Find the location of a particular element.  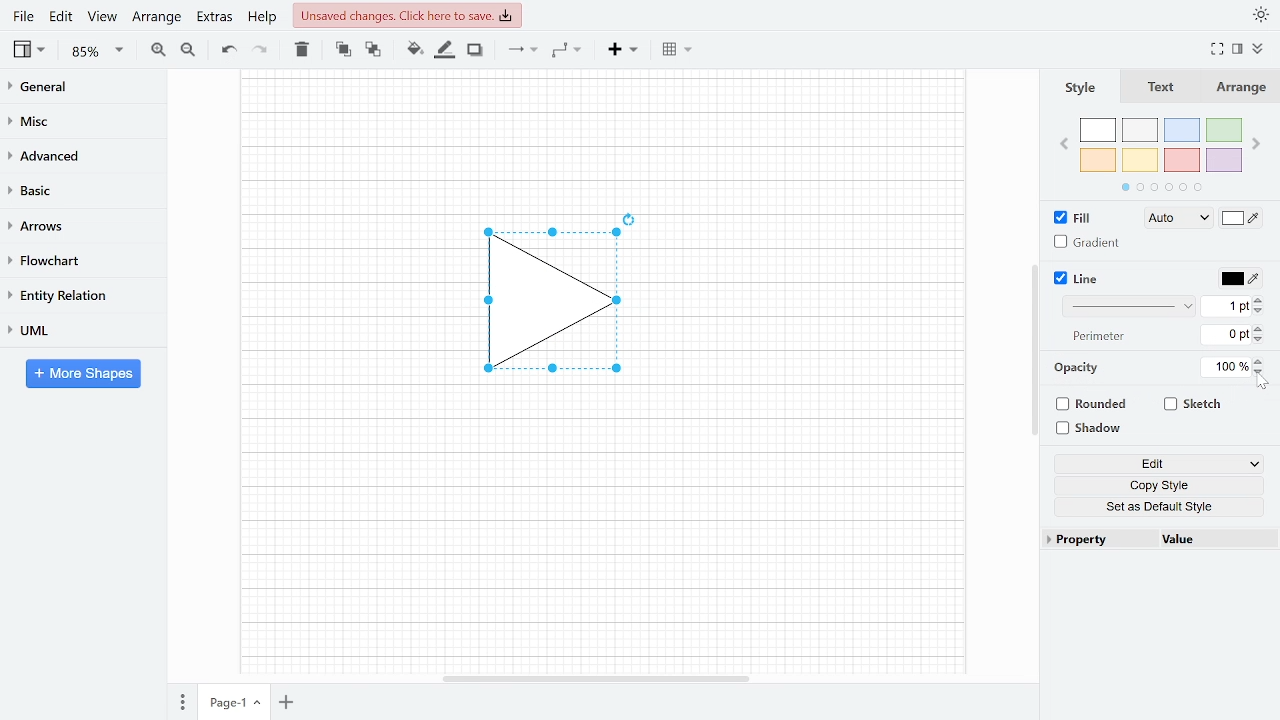

Sketch is located at coordinates (1194, 404).